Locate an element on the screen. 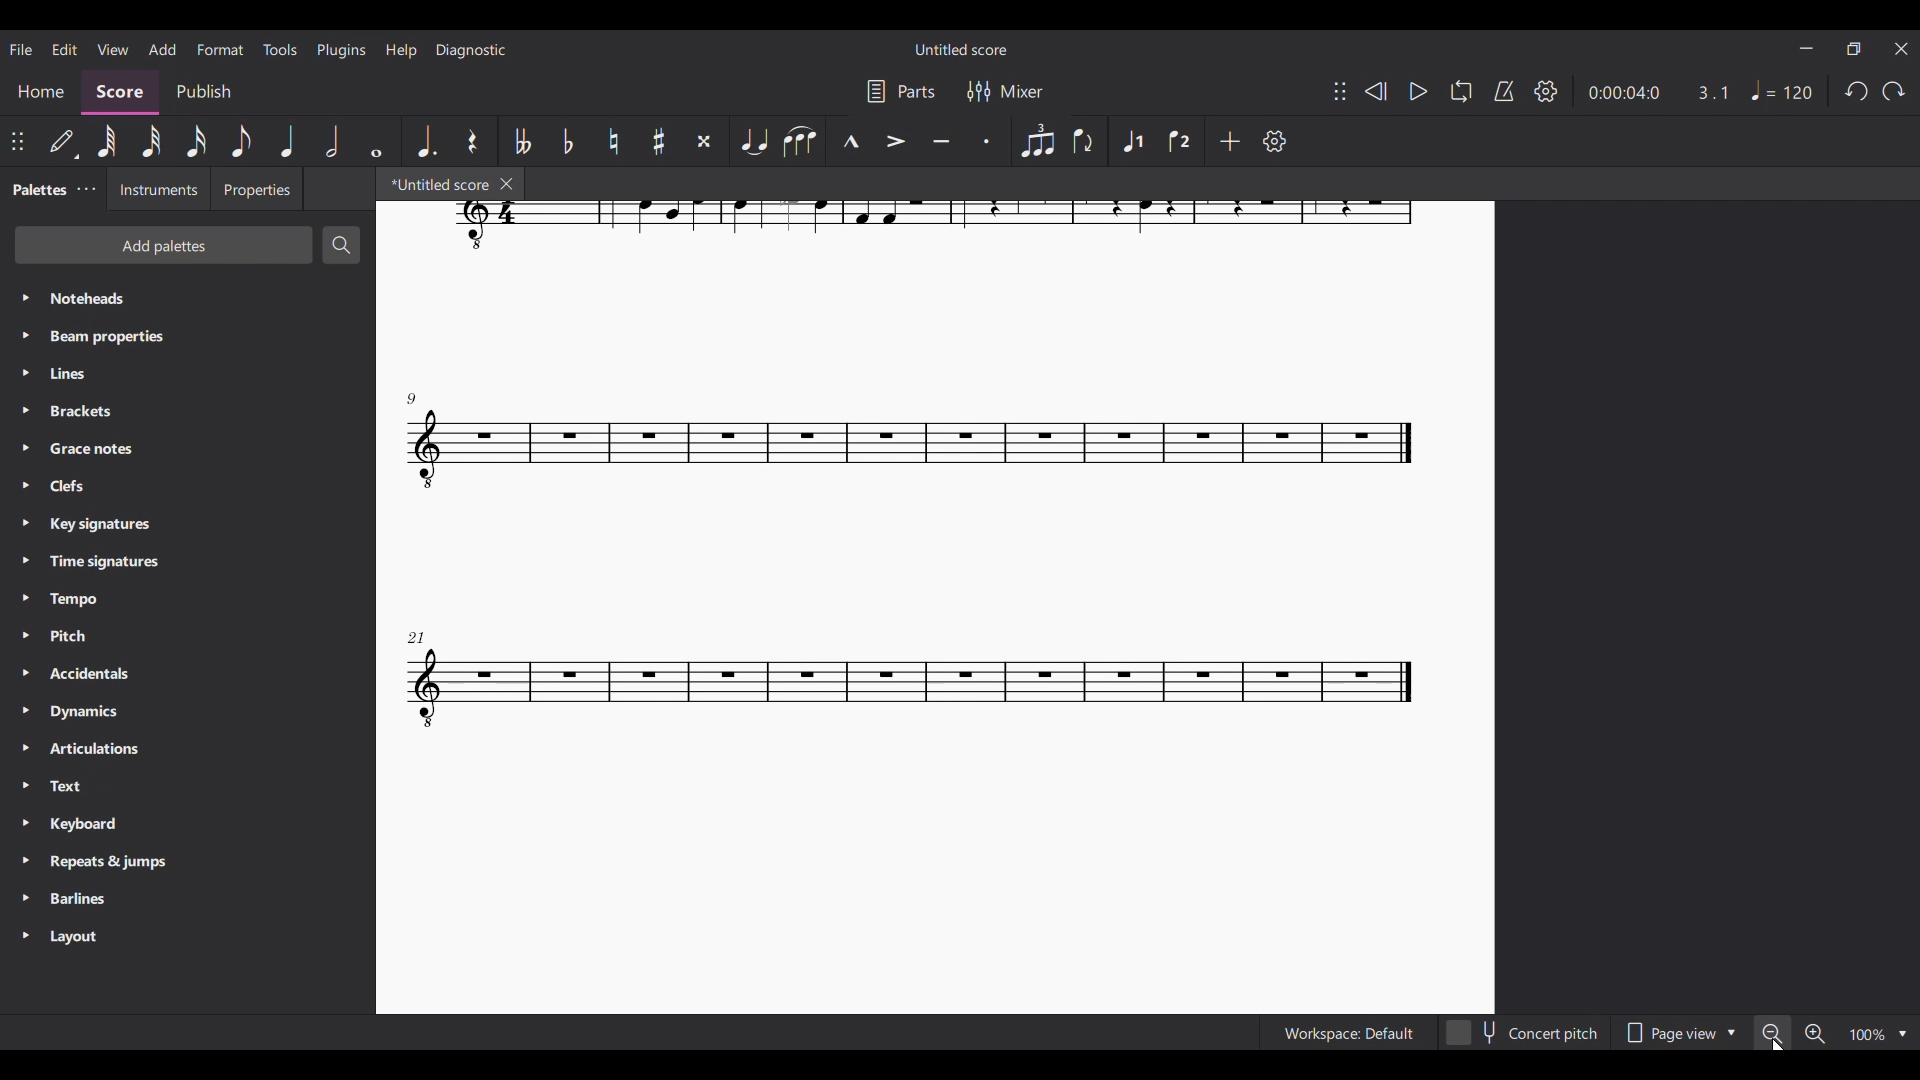  Redo is located at coordinates (1894, 92).